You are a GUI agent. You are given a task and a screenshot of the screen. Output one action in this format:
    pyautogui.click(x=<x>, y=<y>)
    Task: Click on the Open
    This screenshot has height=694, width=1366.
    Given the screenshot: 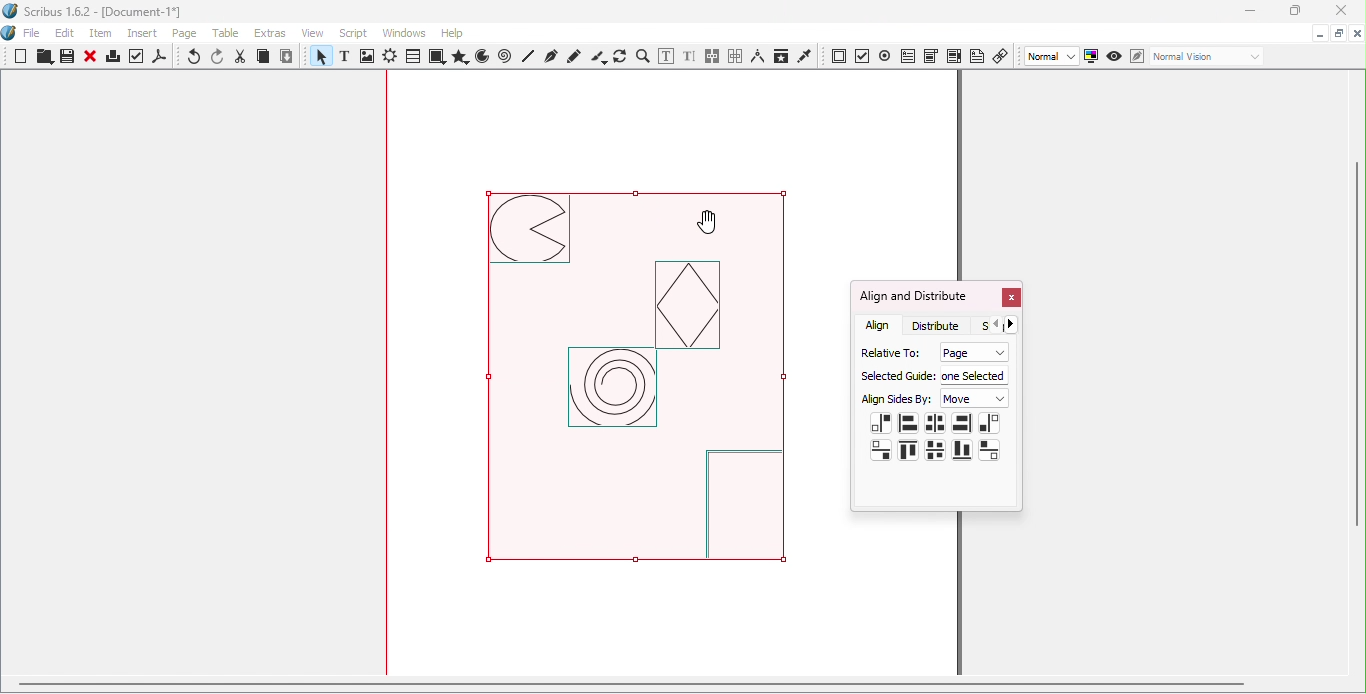 What is the action you would take?
    pyautogui.click(x=42, y=58)
    